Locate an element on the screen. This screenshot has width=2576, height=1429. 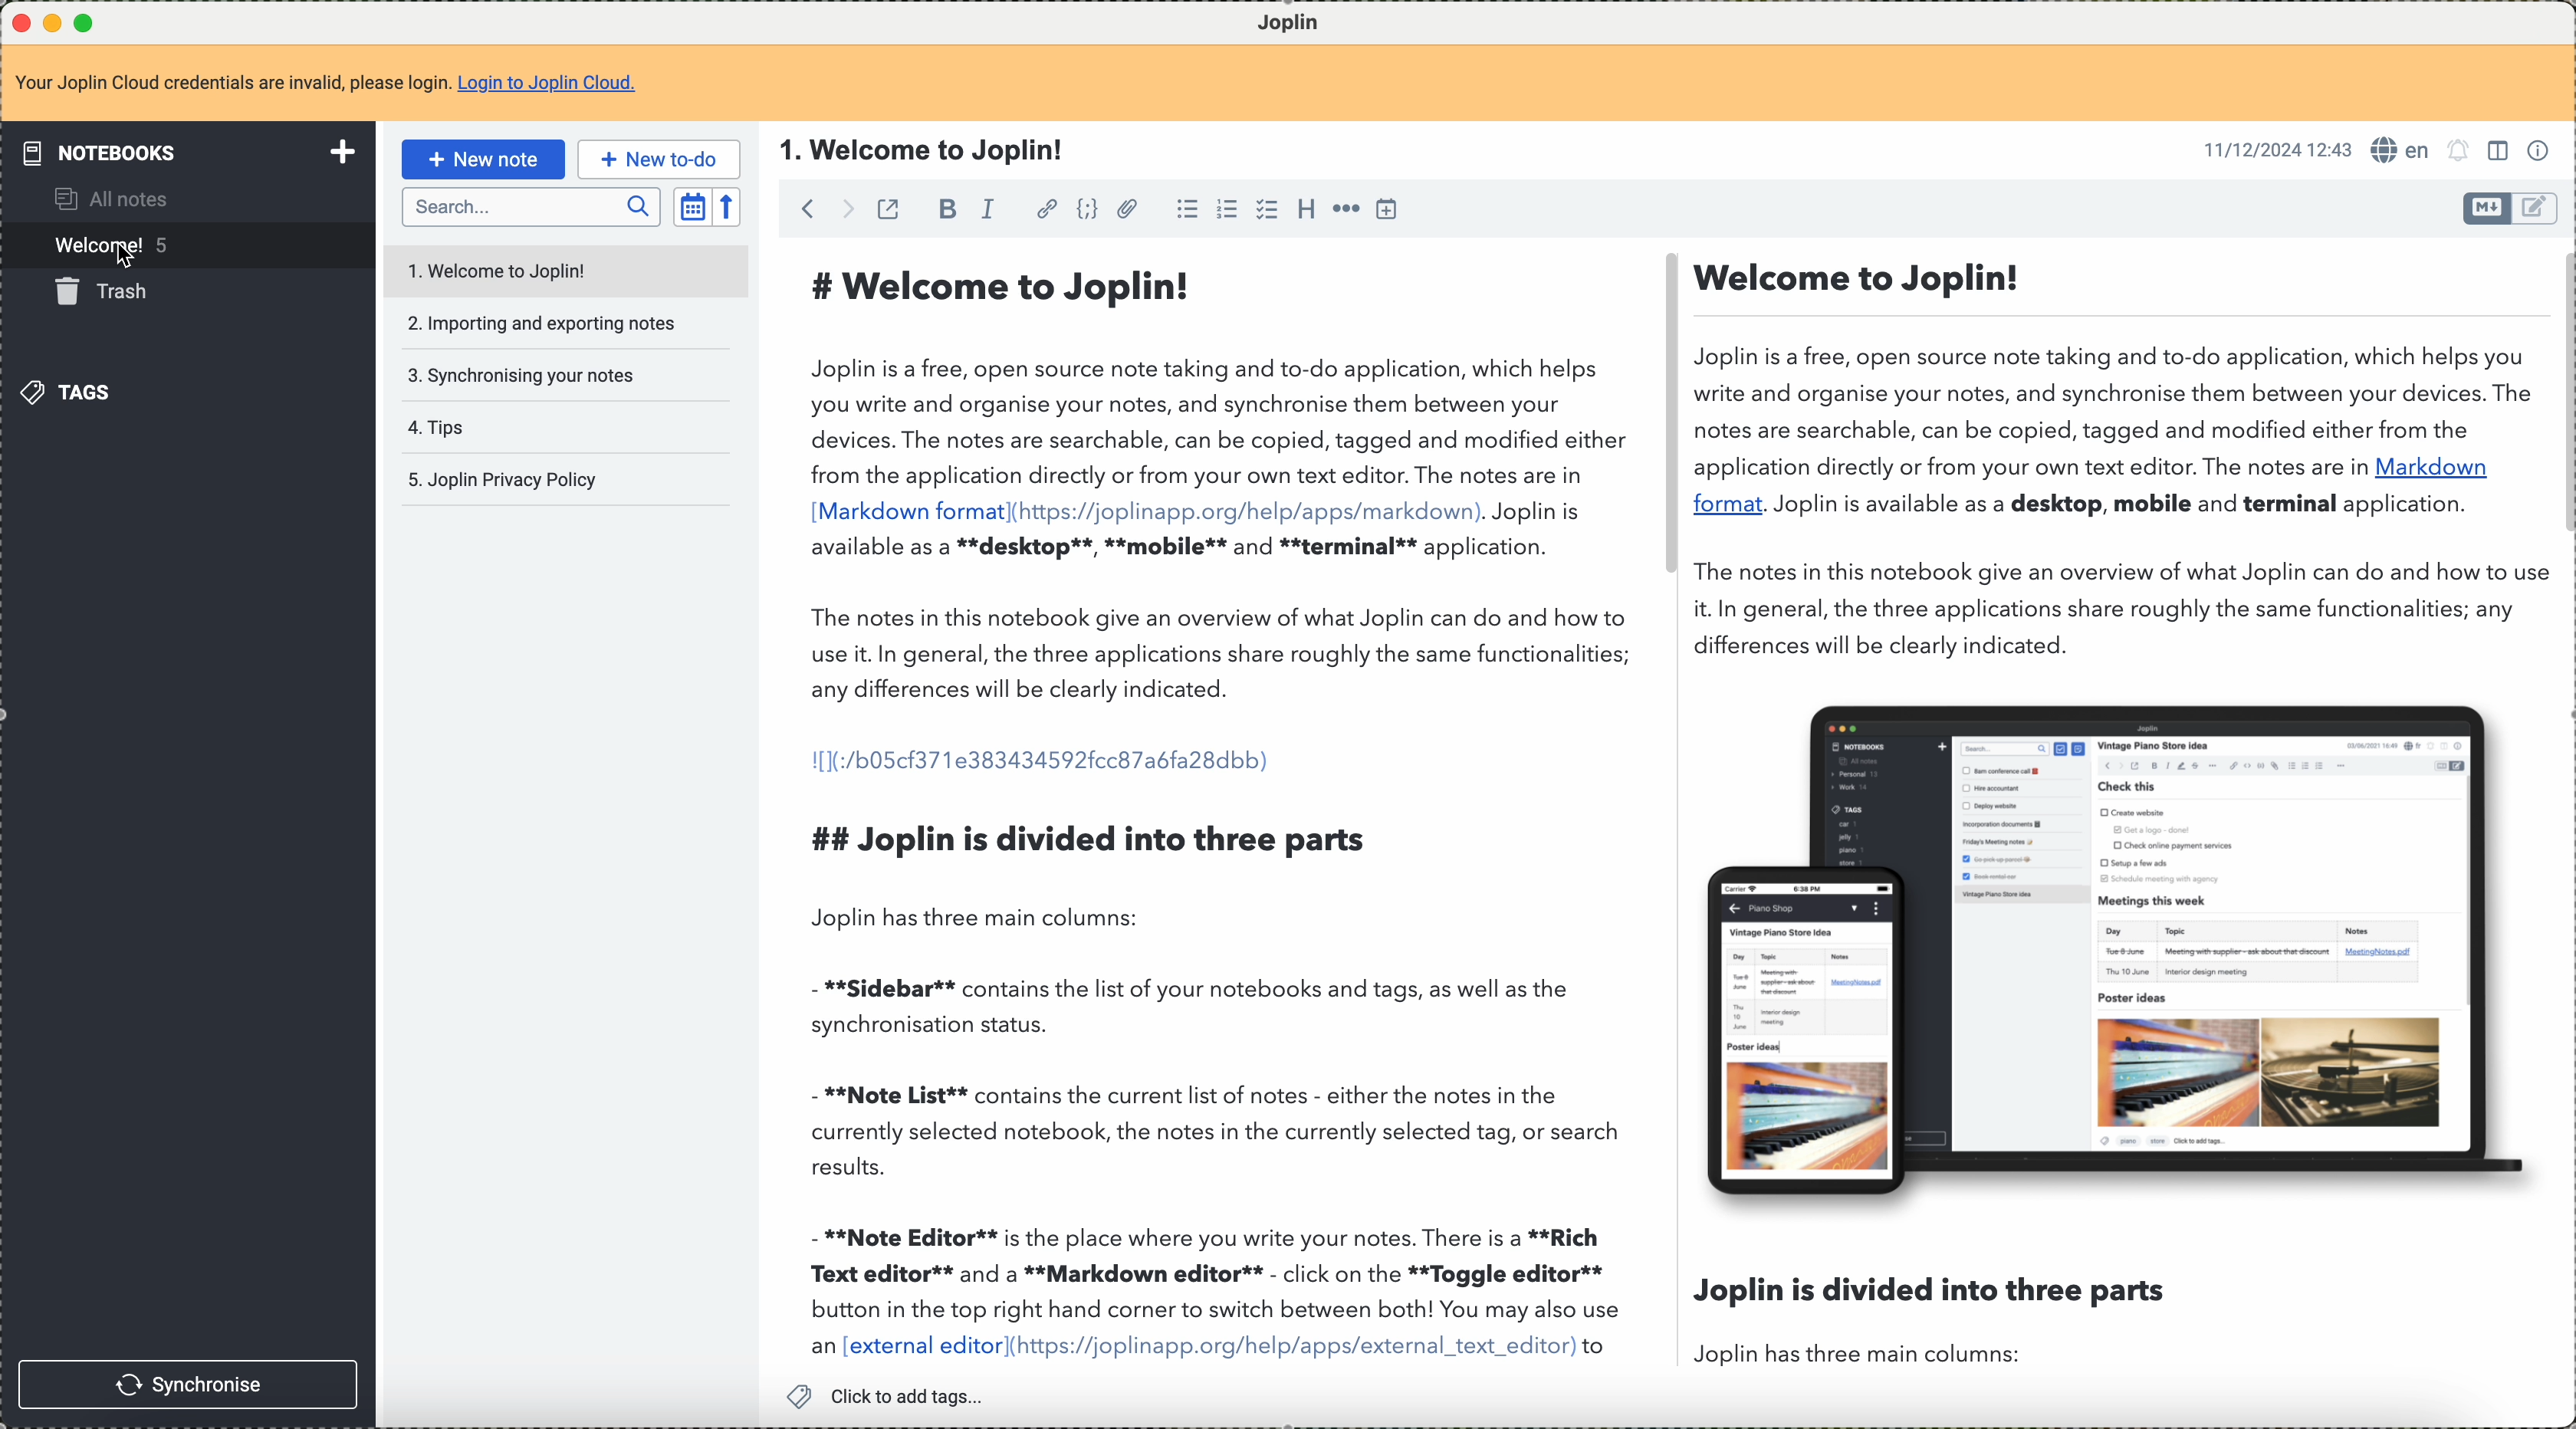
note properties is located at coordinates (2541, 151).